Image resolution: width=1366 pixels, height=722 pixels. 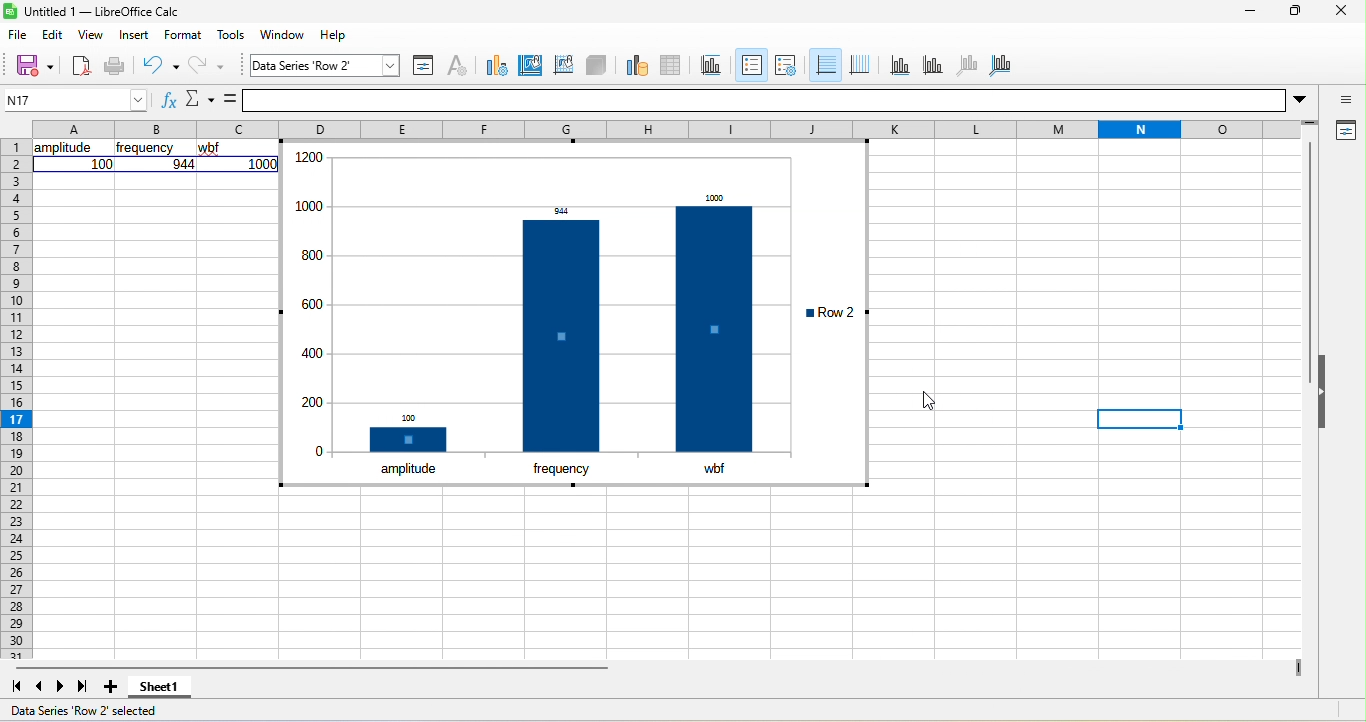 I want to click on undo, so click(x=161, y=65).